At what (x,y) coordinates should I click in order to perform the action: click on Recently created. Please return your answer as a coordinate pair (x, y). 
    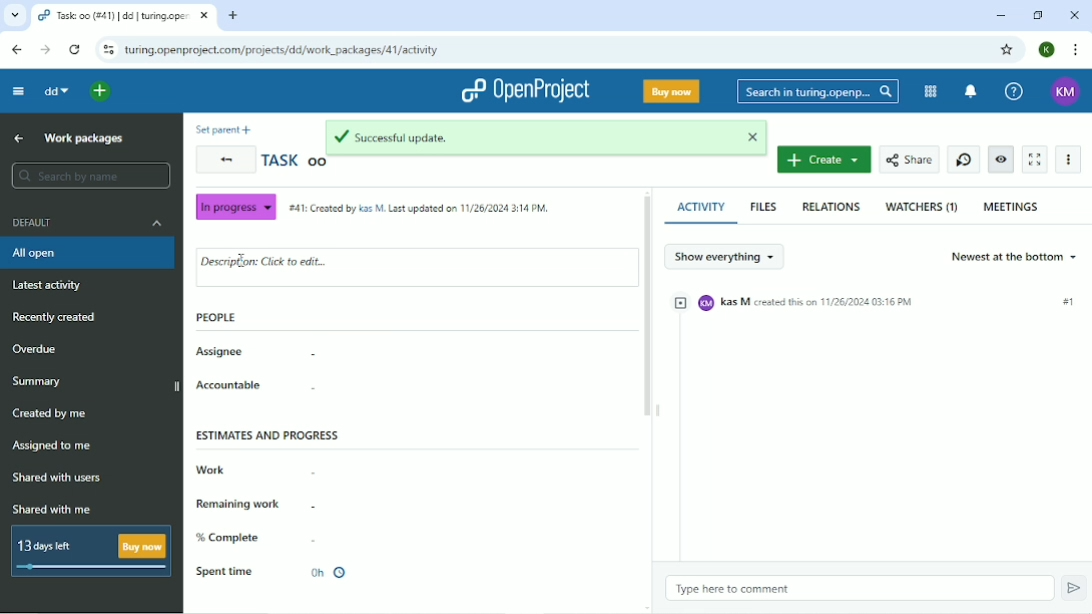
    Looking at the image, I should click on (60, 318).